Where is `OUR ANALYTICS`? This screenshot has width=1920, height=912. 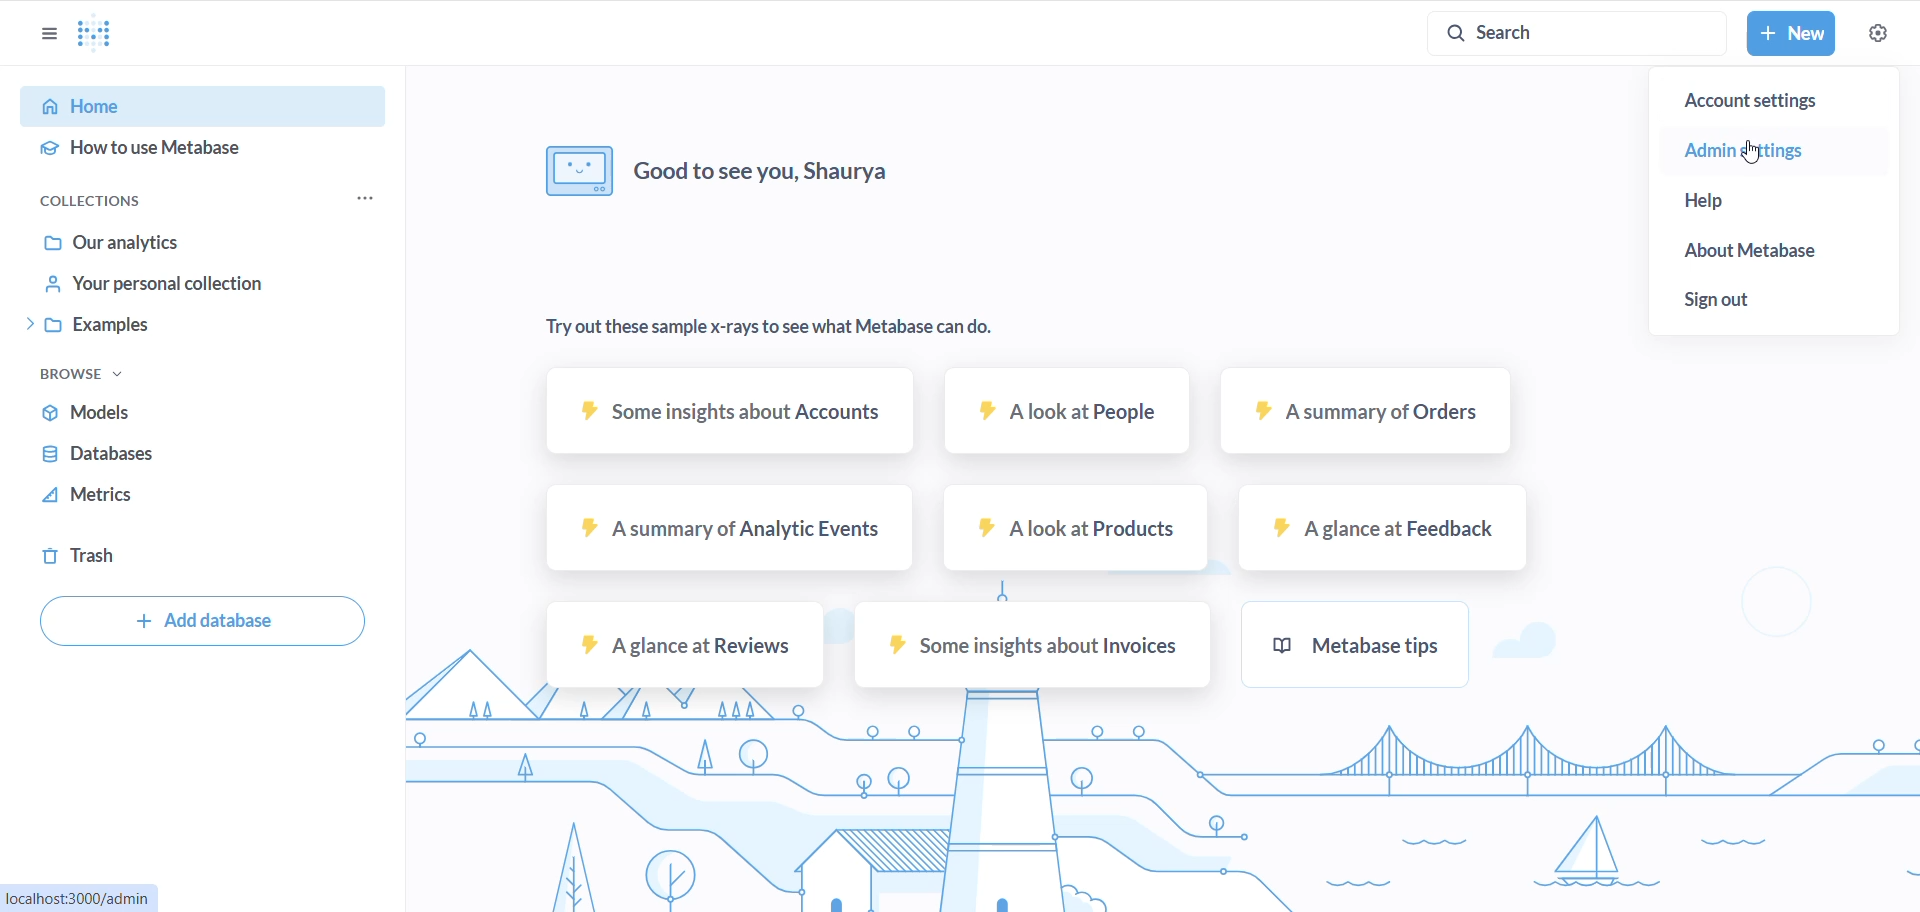
OUR ANALYTICS is located at coordinates (215, 244).